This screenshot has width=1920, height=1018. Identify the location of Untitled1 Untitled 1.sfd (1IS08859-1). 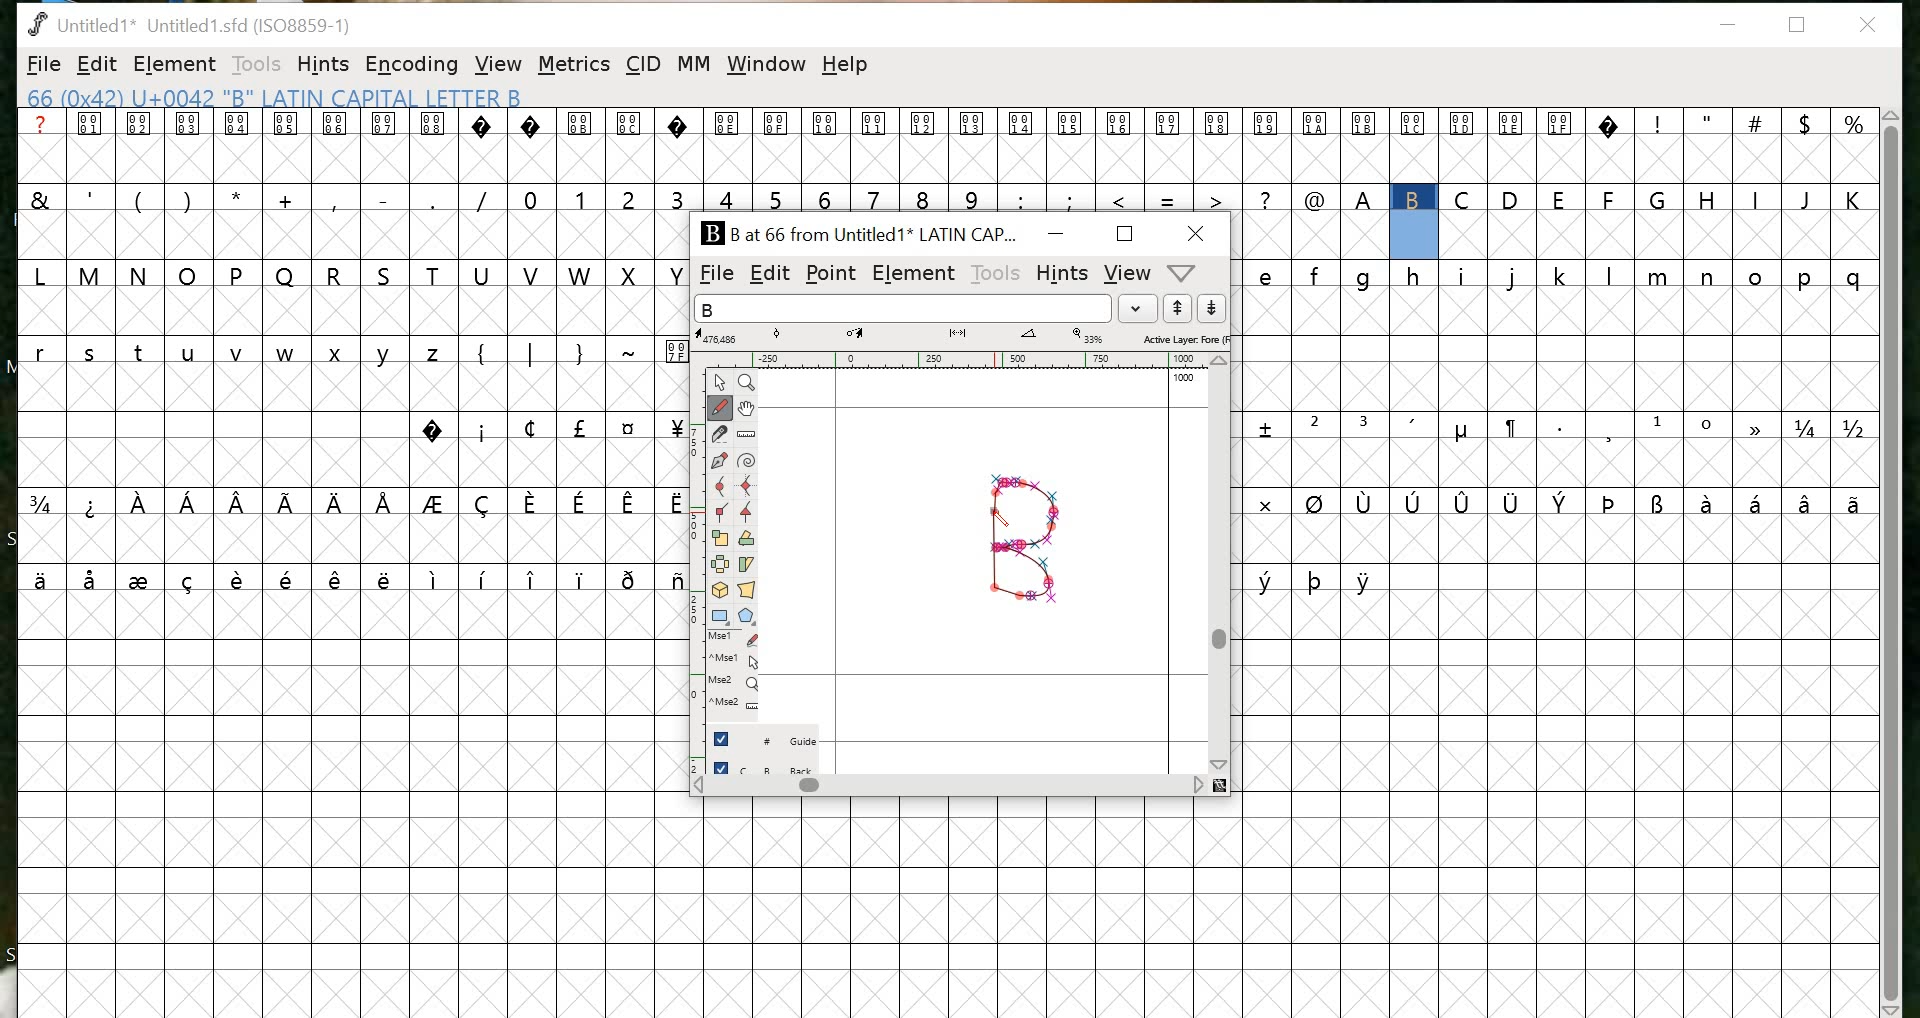
(184, 23).